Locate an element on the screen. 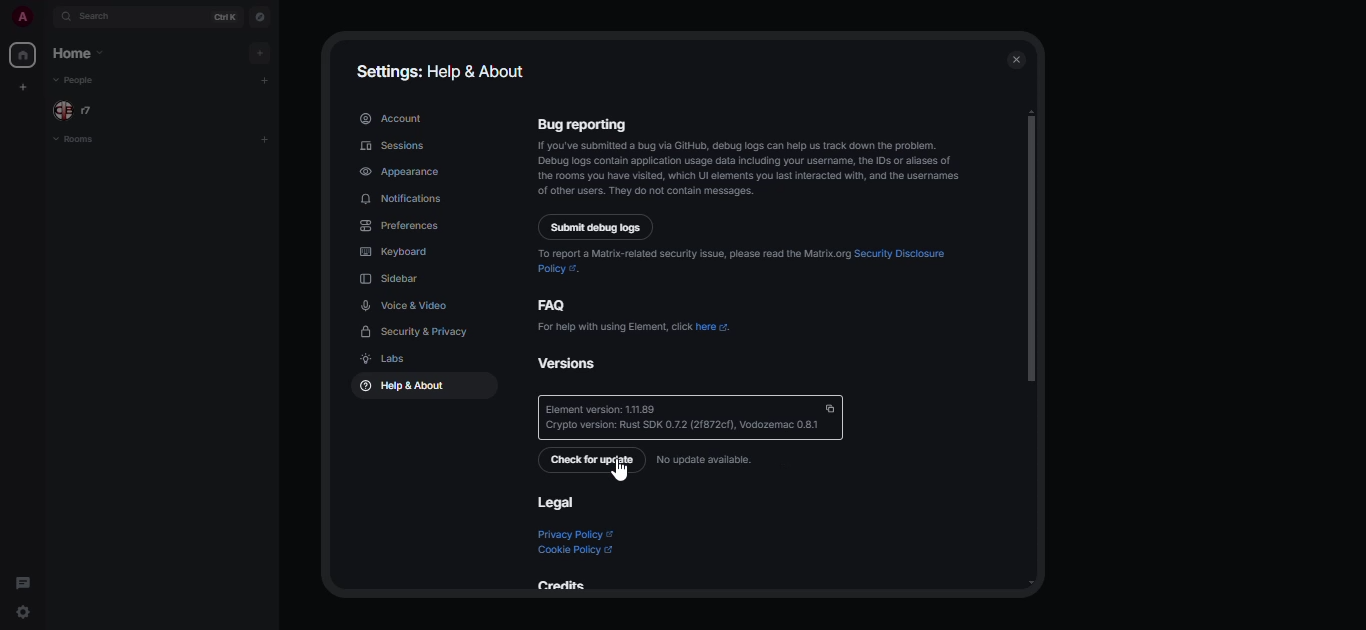  threads is located at coordinates (23, 581).